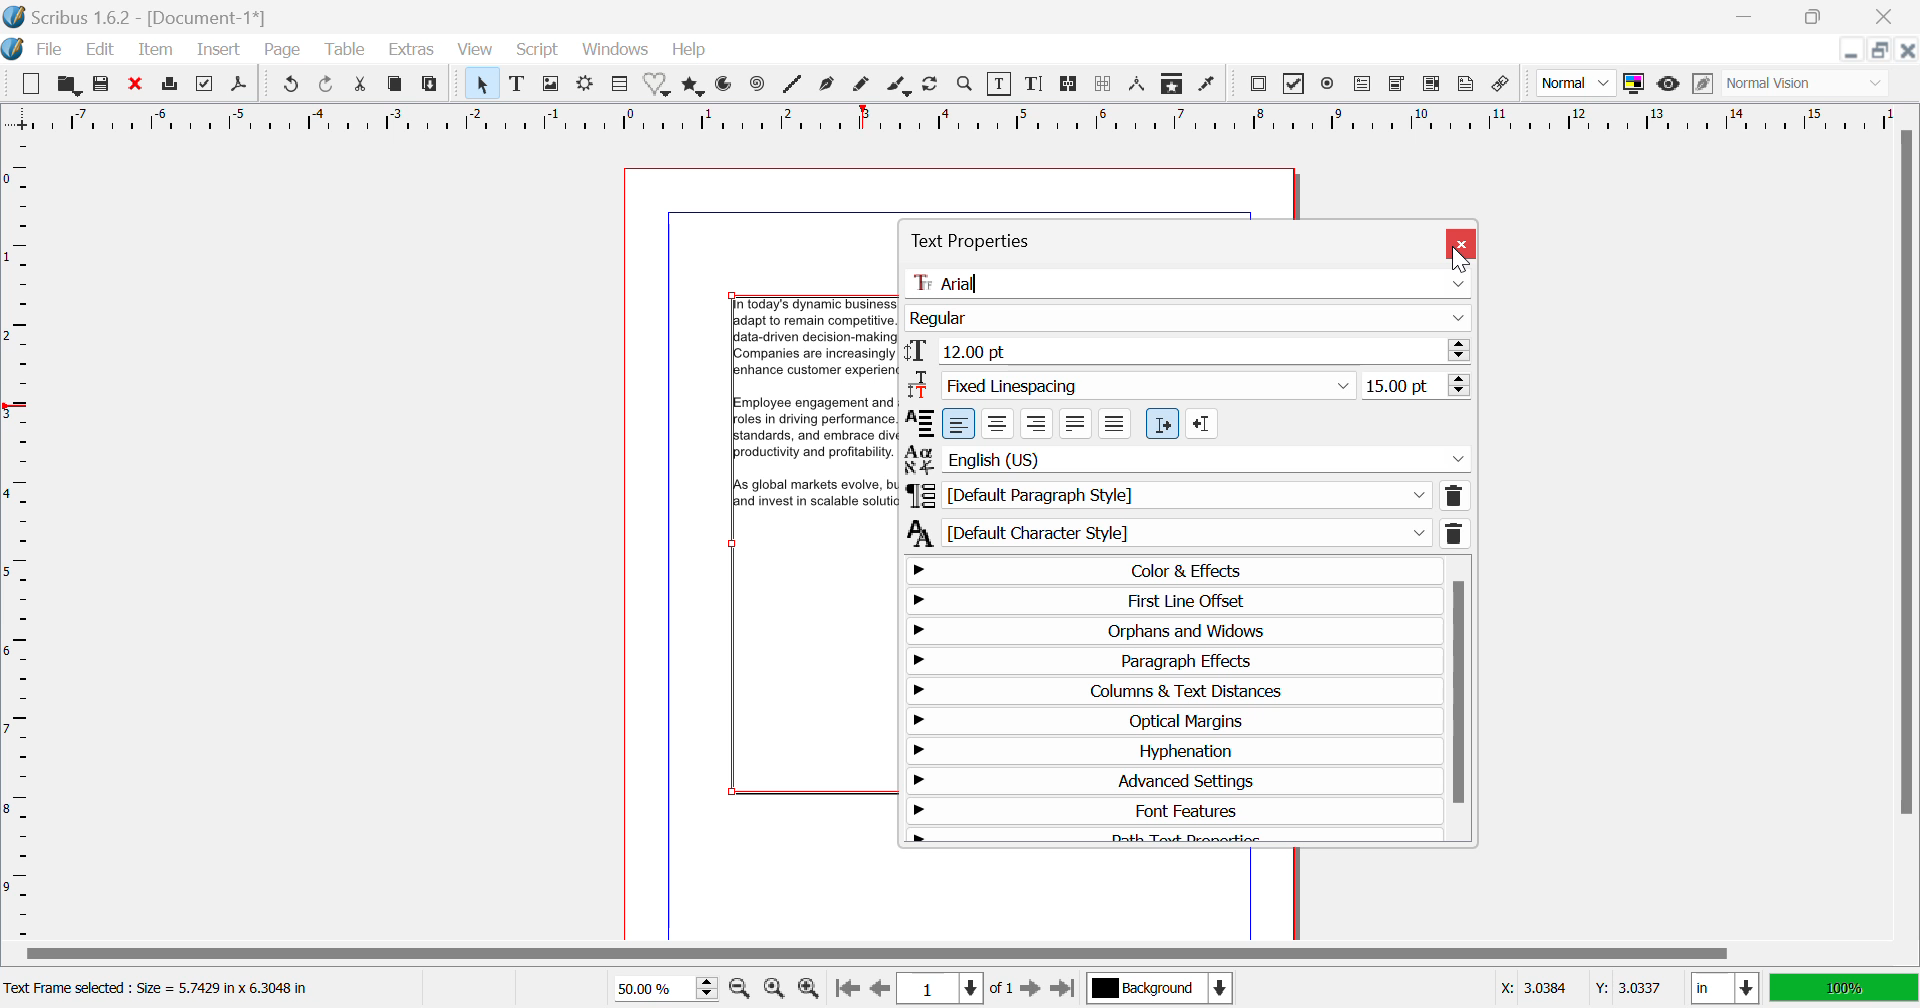 The width and height of the screenshot is (1920, 1008). What do you see at coordinates (935, 85) in the screenshot?
I see `Refresh` at bounding box center [935, 85].